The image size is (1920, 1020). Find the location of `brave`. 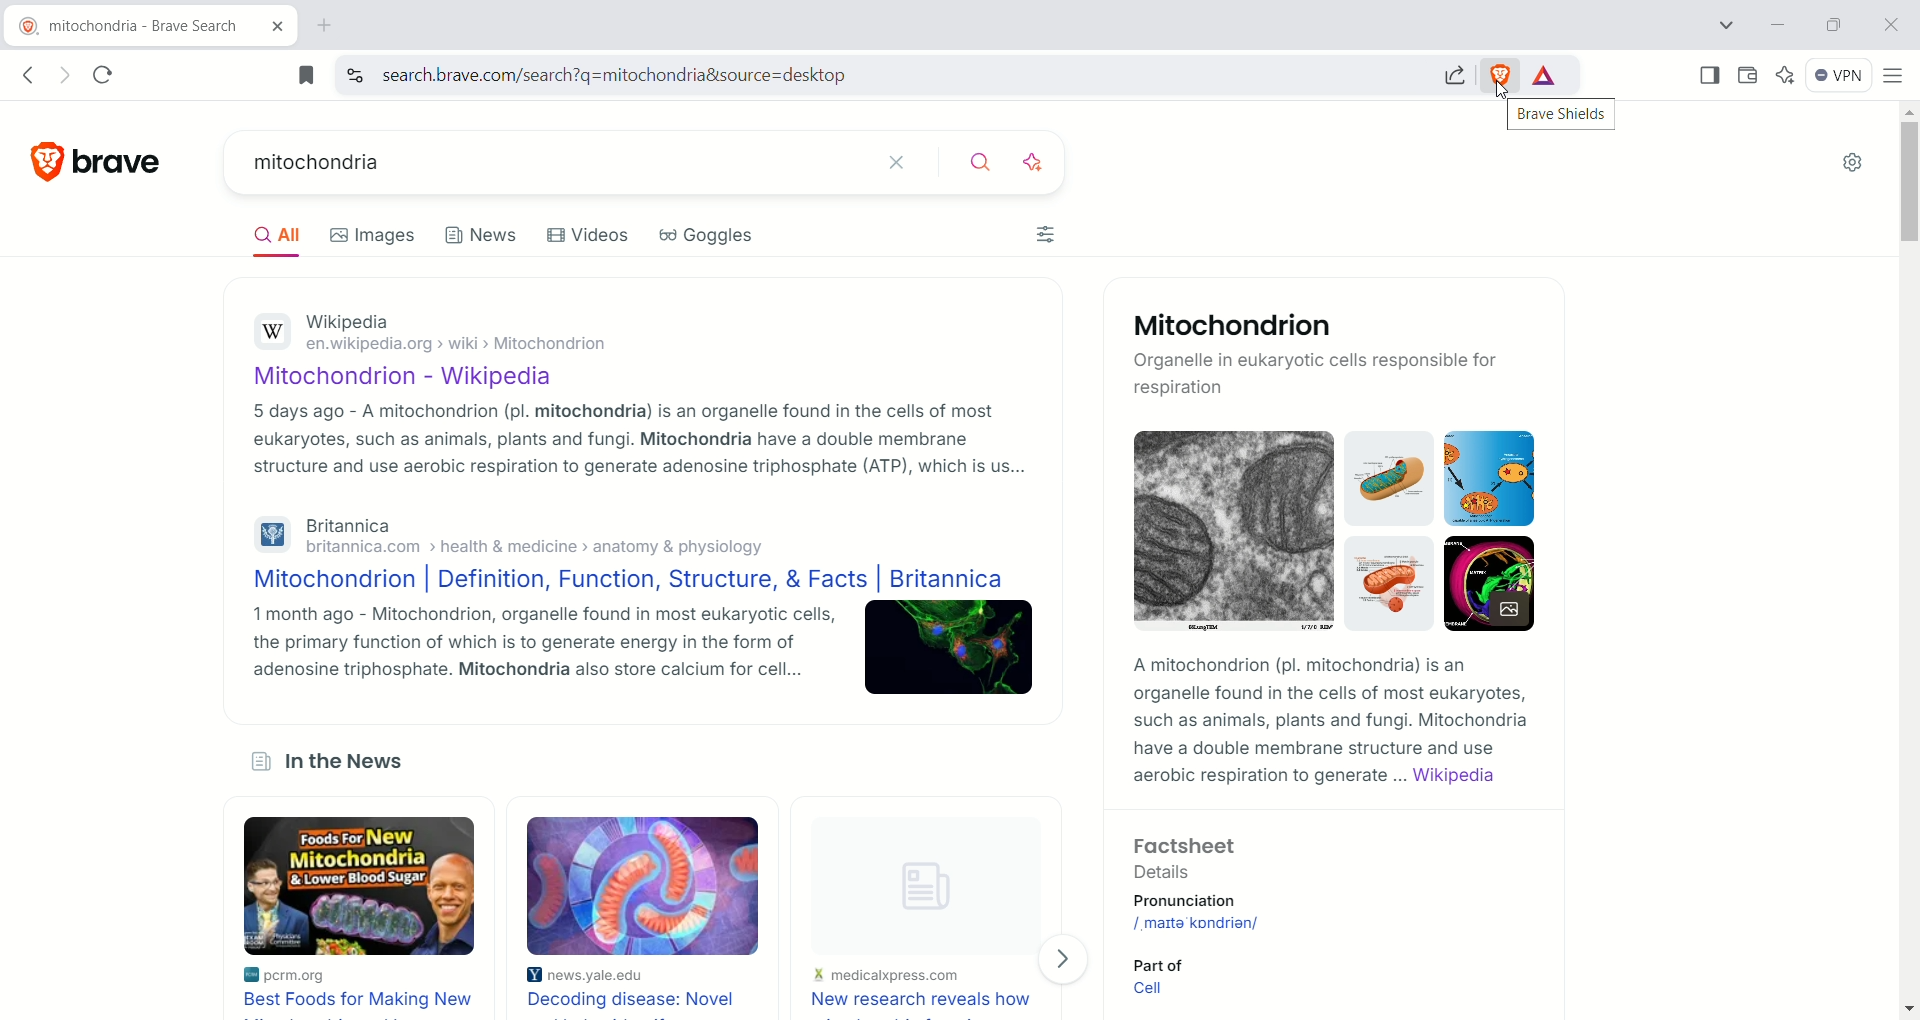

brave is located at coordinates (113, 164).